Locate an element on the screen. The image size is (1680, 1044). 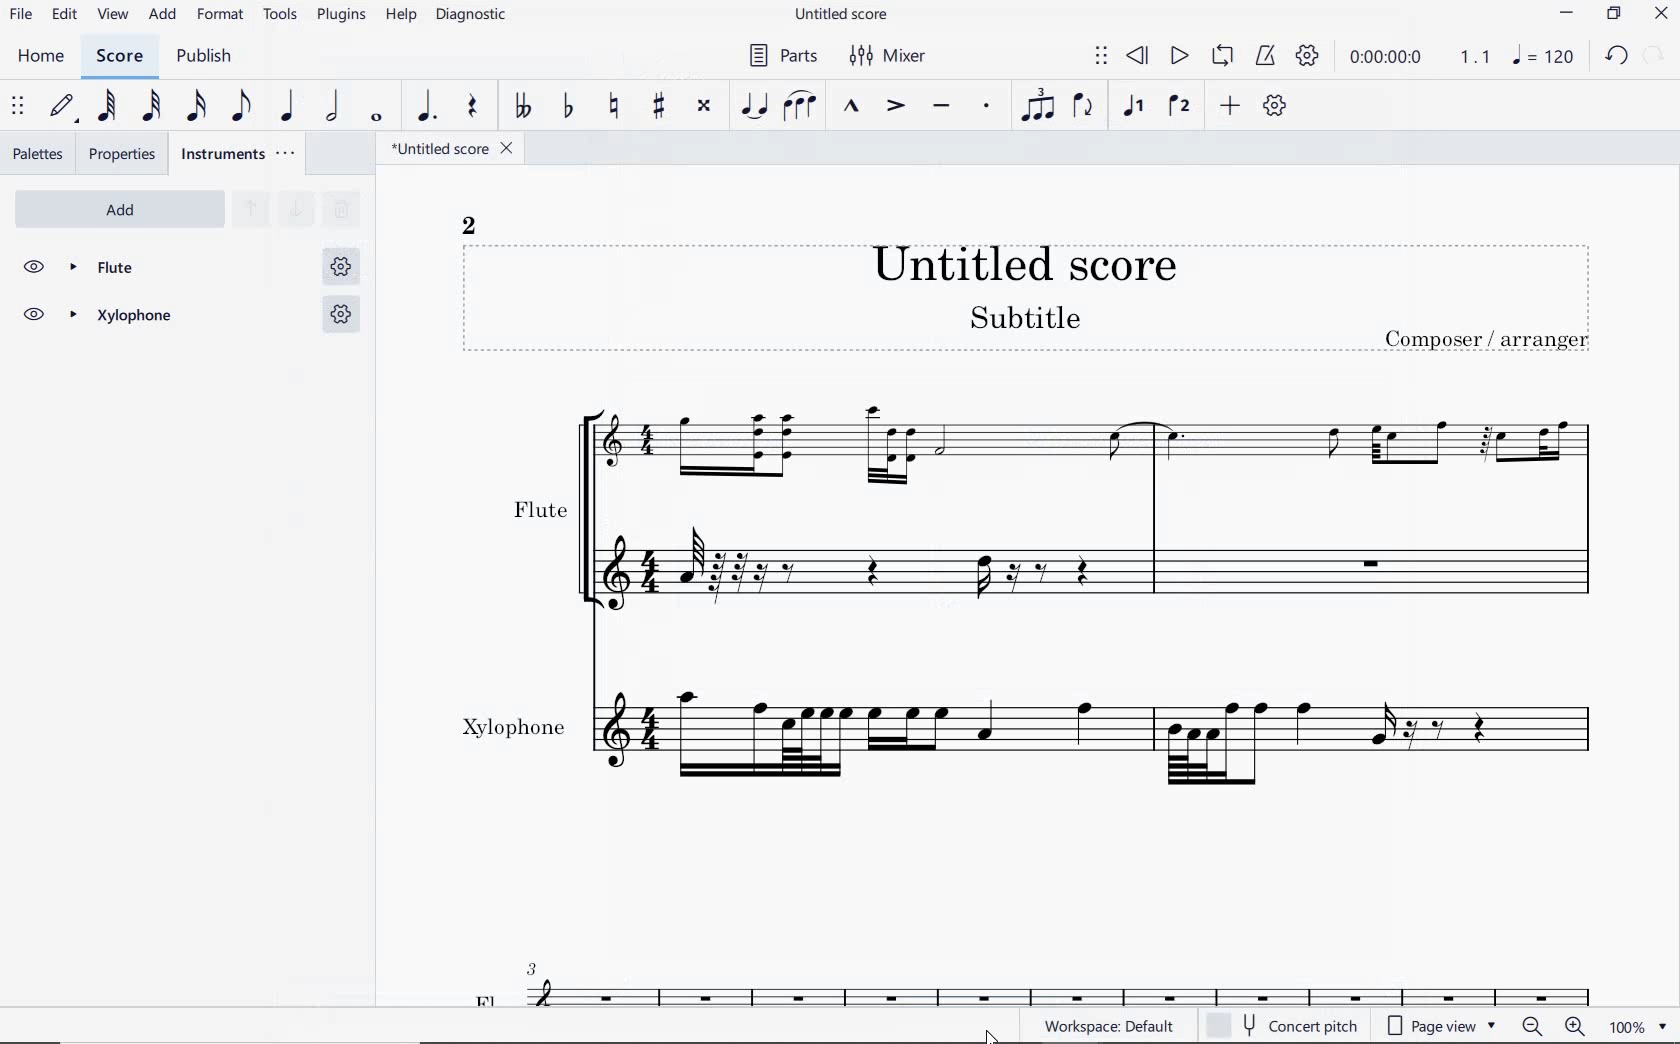
DIAGNOSTIC is located at coordinates (471, 16).